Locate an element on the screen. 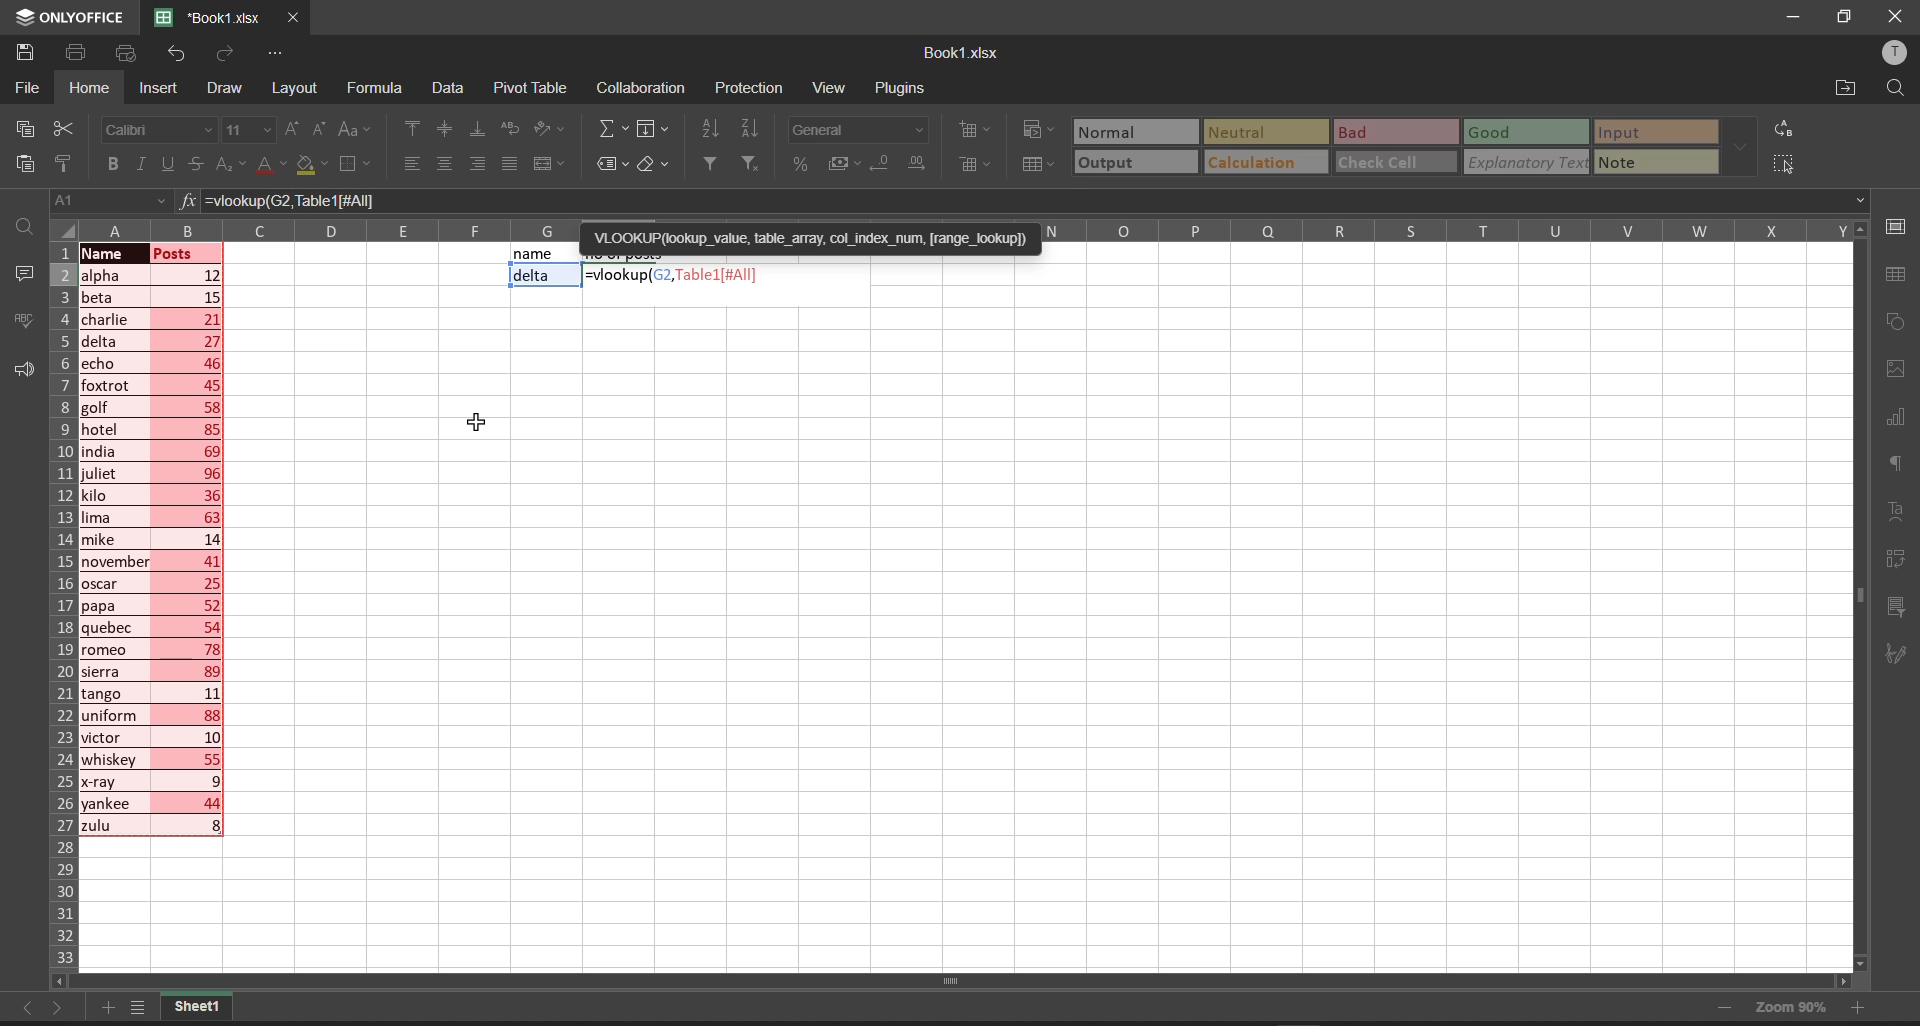  decrement font size is located at coordinates (321, 129).